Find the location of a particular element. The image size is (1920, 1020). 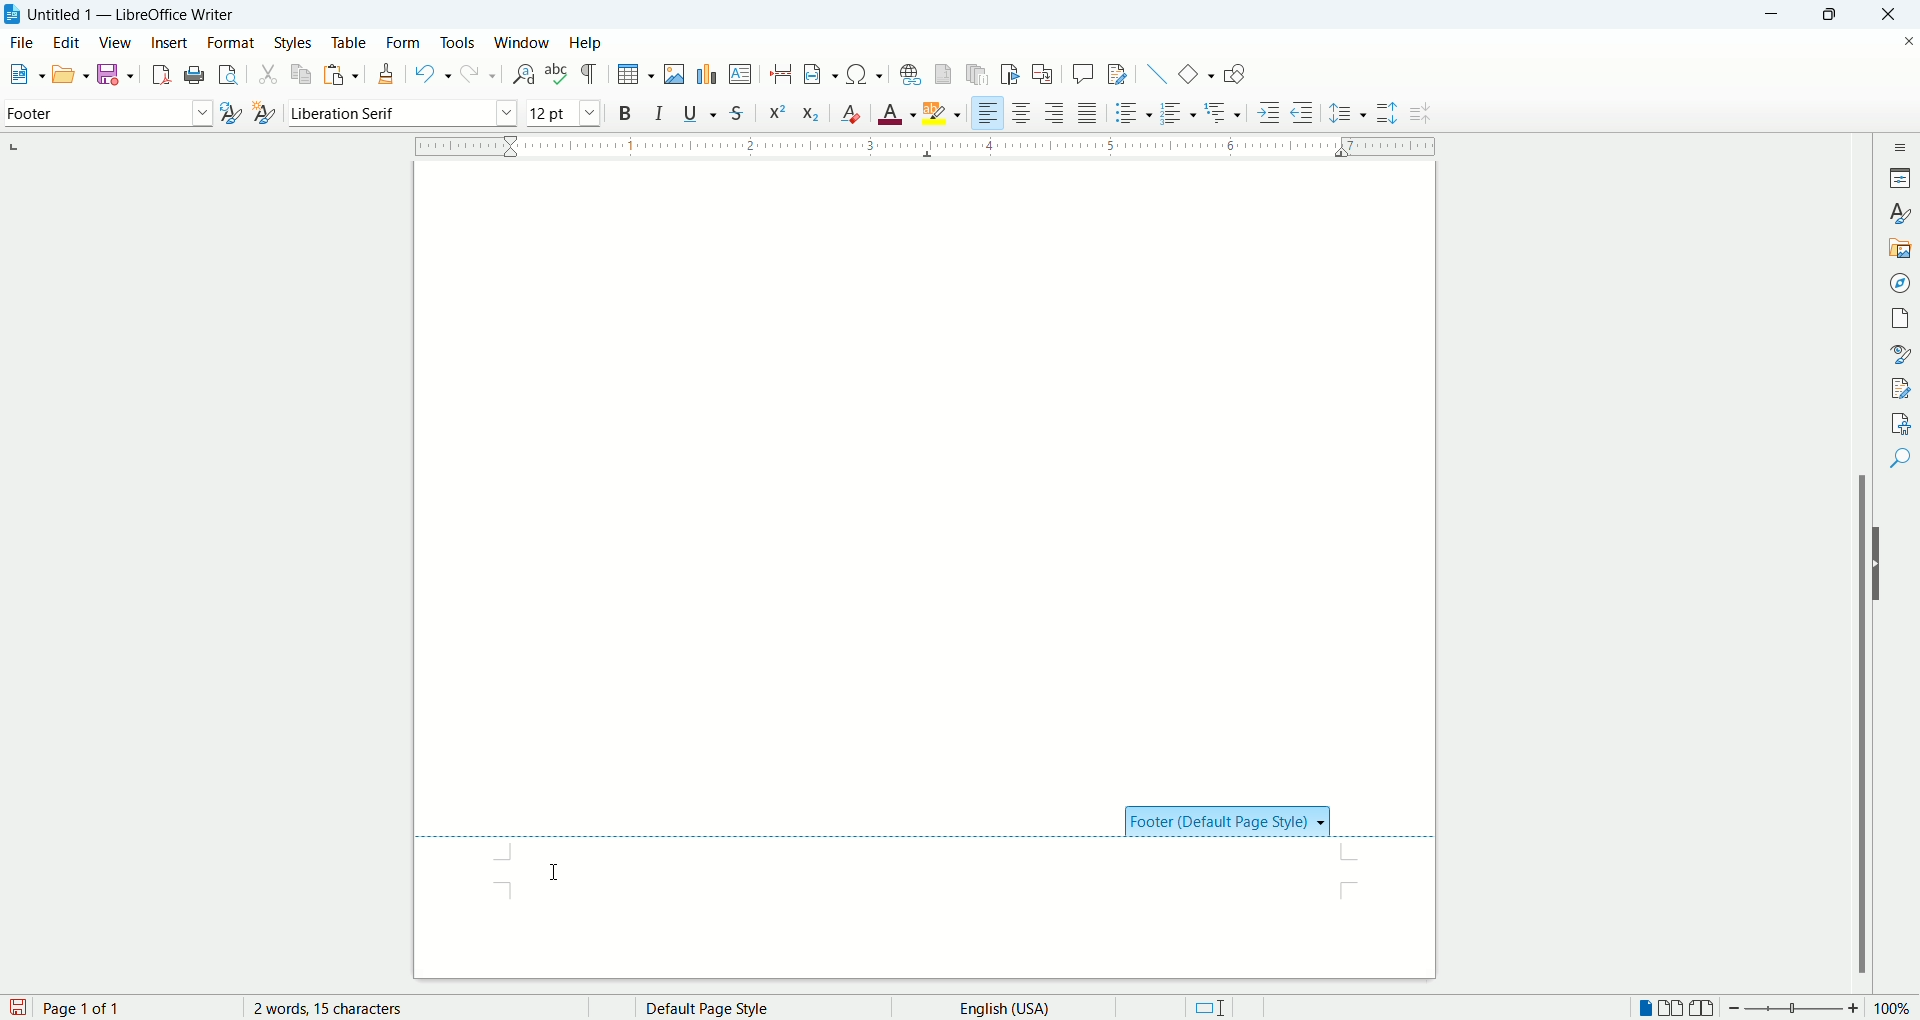

insert line is located at coordinates (1154, 73).